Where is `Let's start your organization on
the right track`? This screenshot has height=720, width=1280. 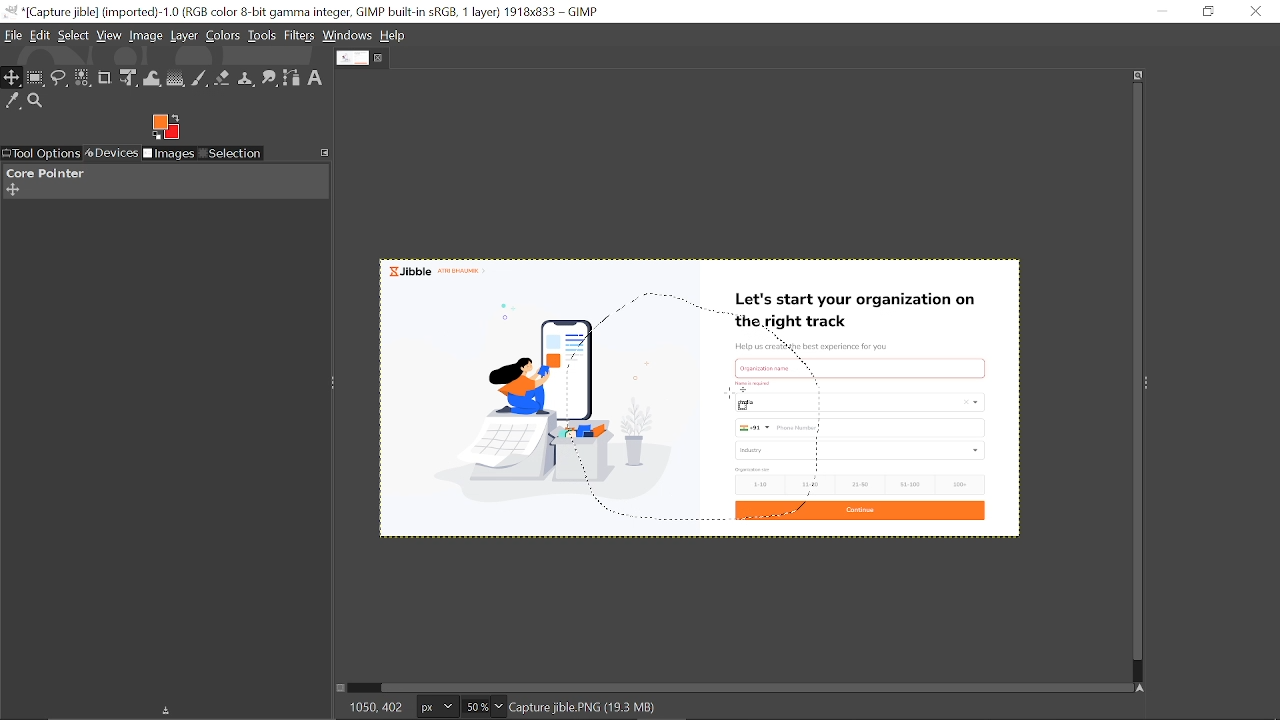 Let's start your organization on
the right track is located at coordinates (859, 312).